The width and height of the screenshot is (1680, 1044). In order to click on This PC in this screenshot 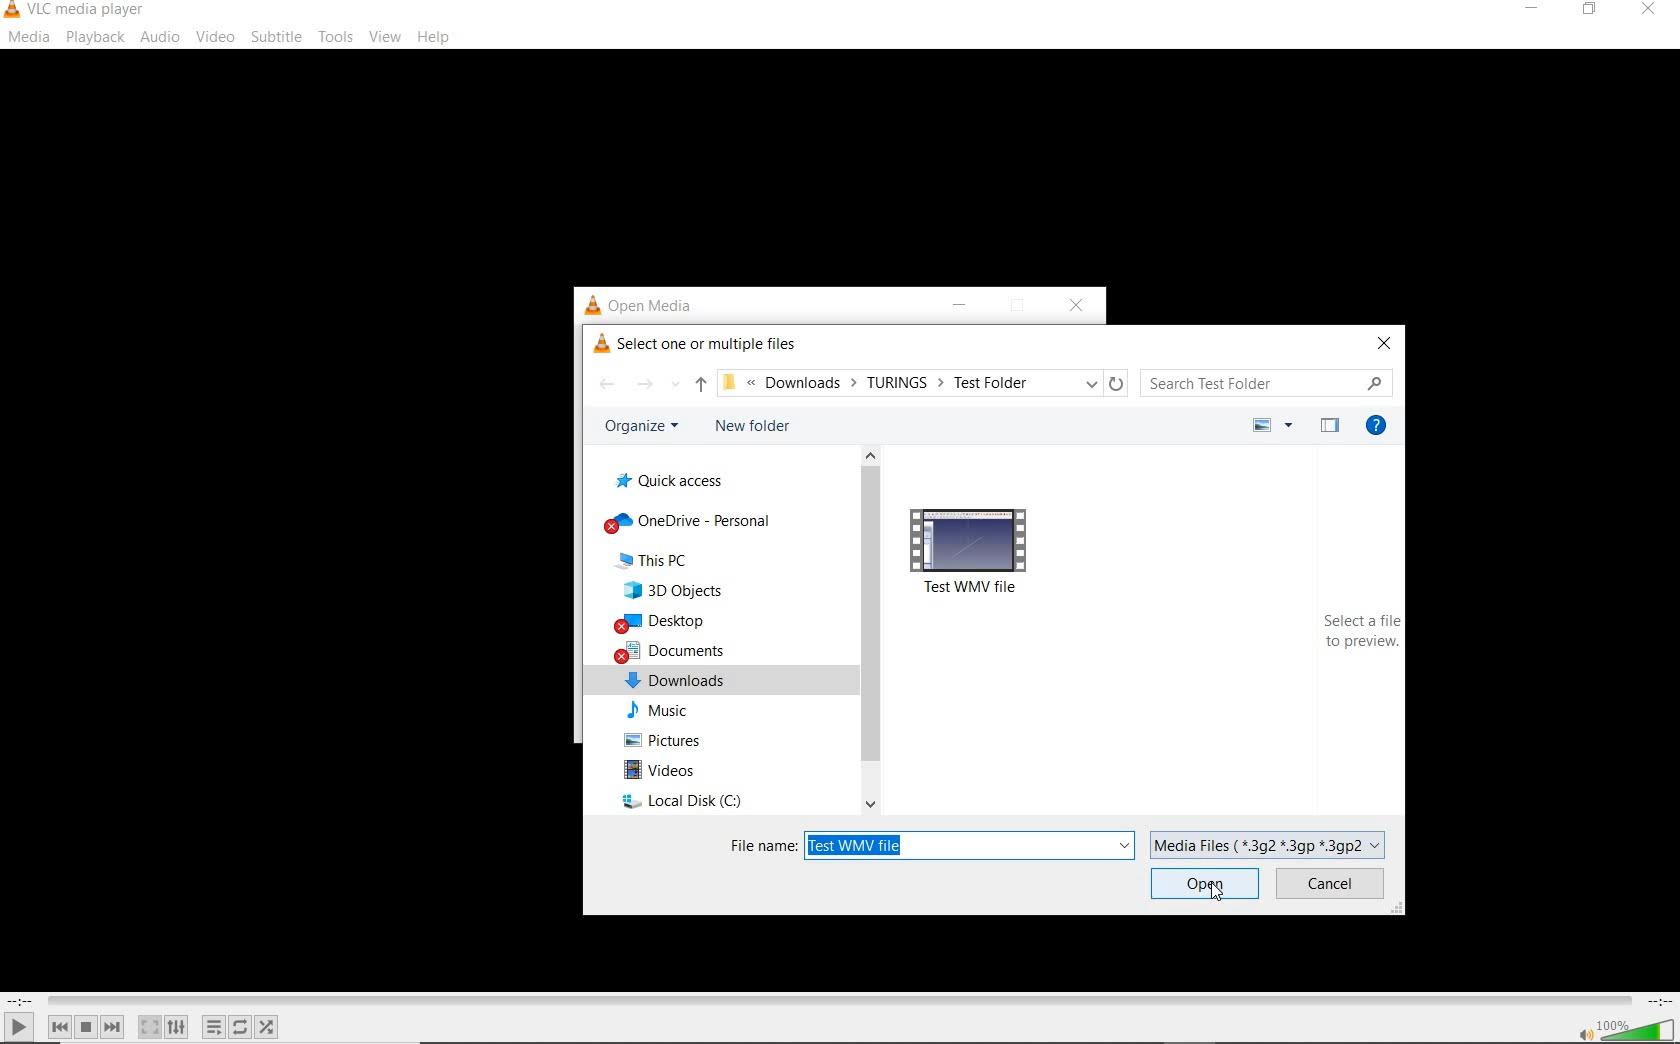, I will do `click(666, 558)`.